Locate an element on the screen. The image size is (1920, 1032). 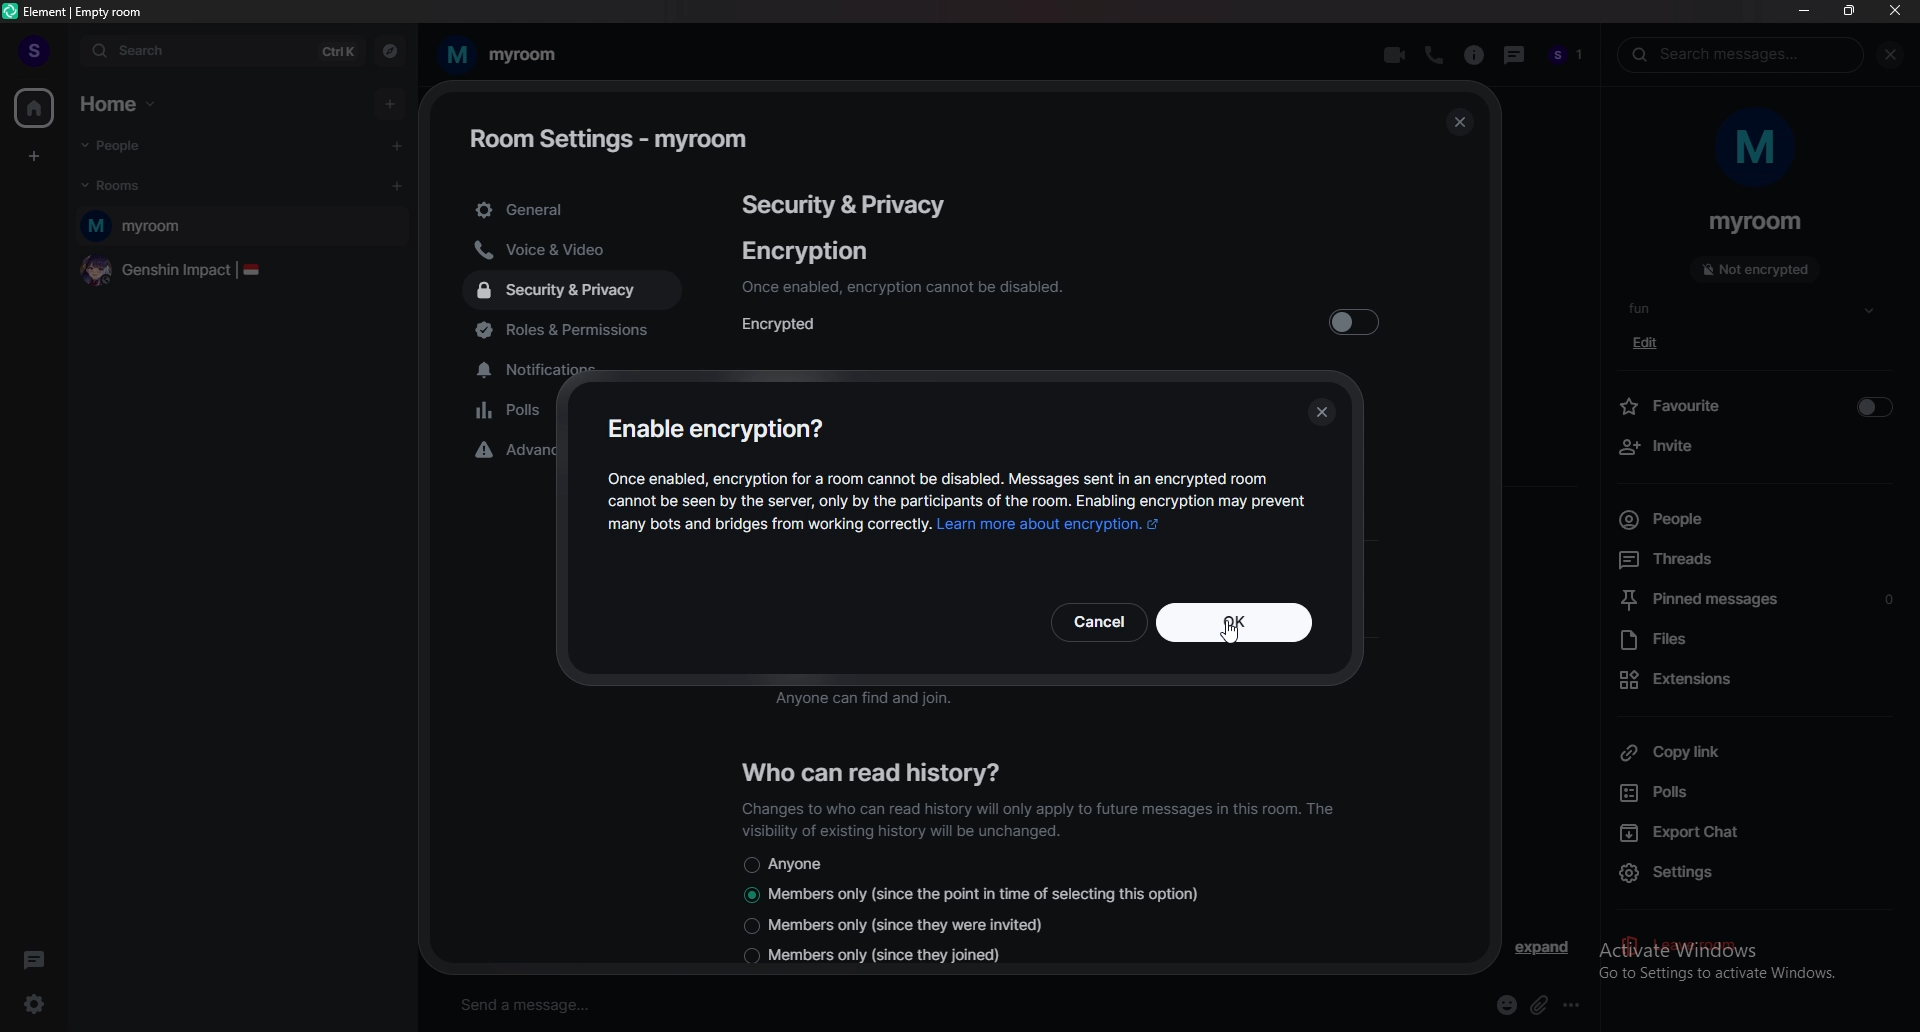
attach is located at coordinates (1539, 1005).